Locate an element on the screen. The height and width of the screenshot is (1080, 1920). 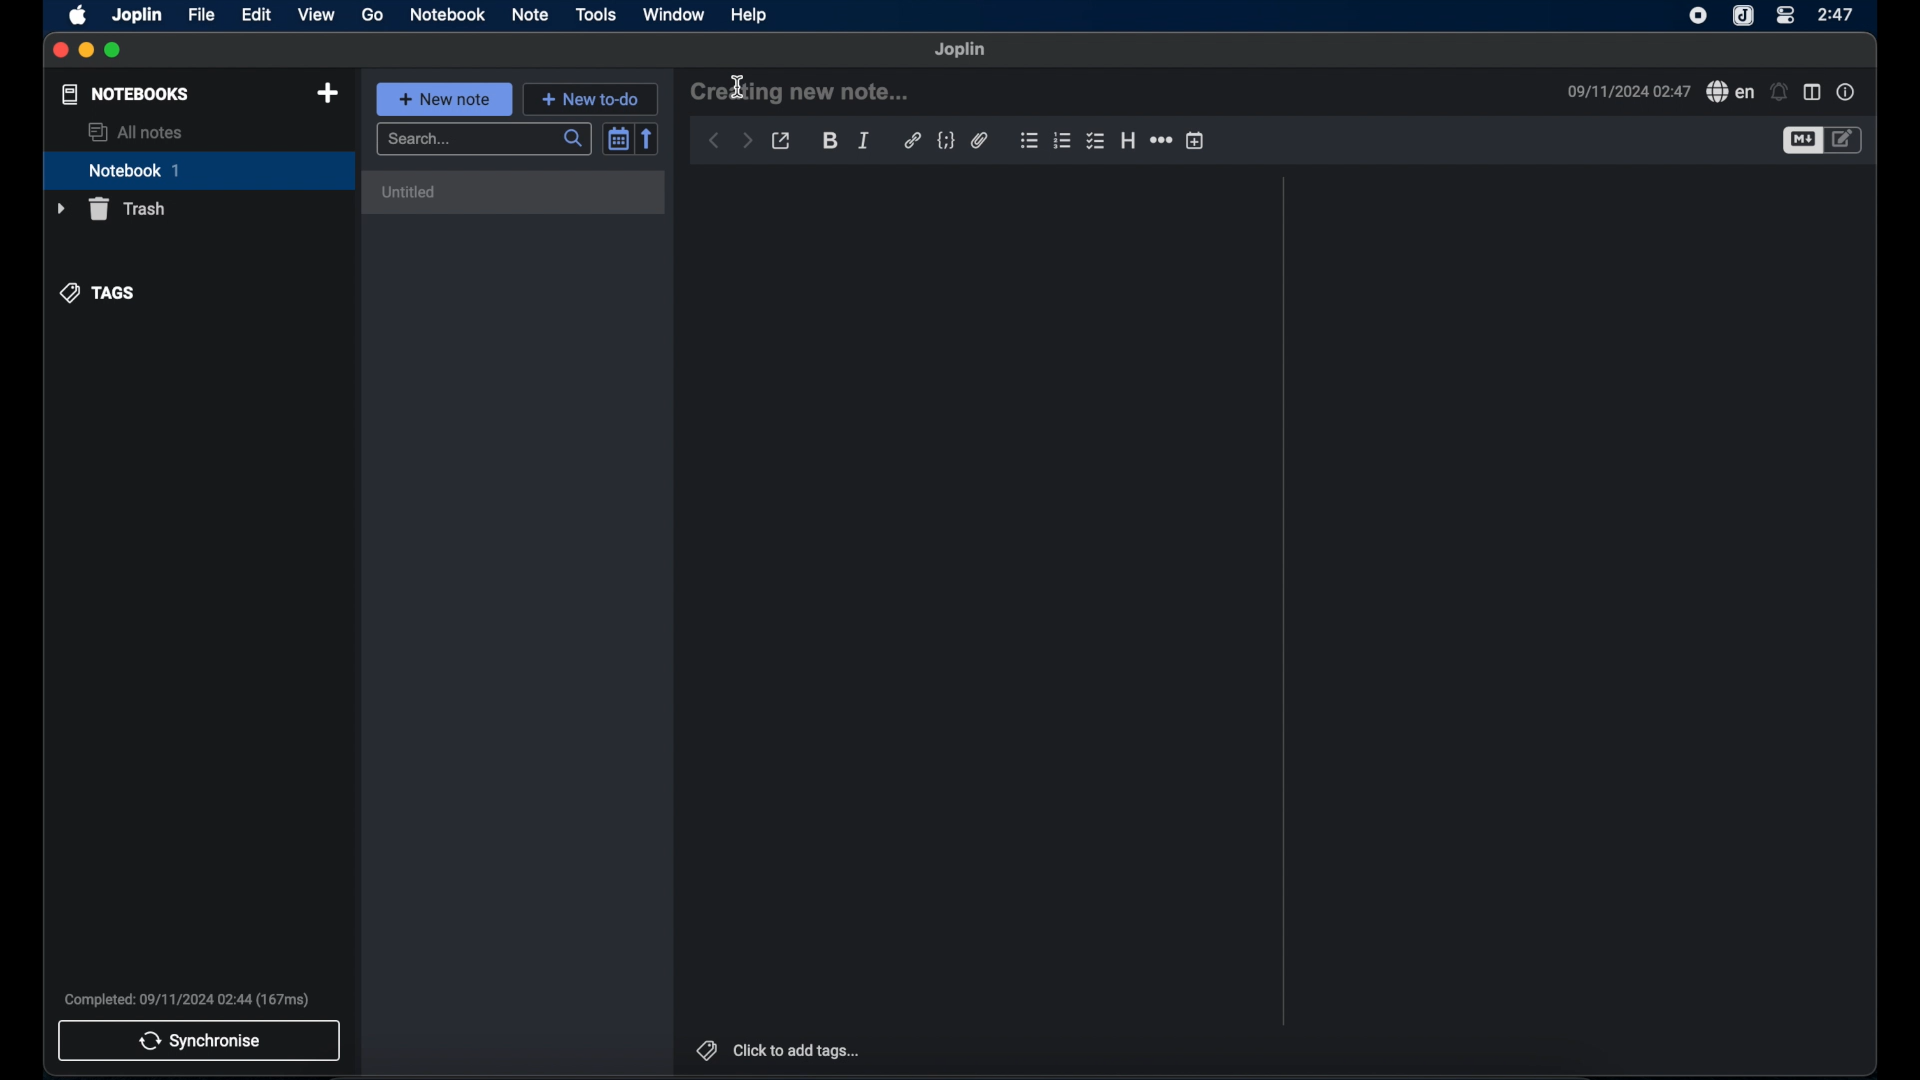
screen recorder icon is located at coordinates (1698, 15).